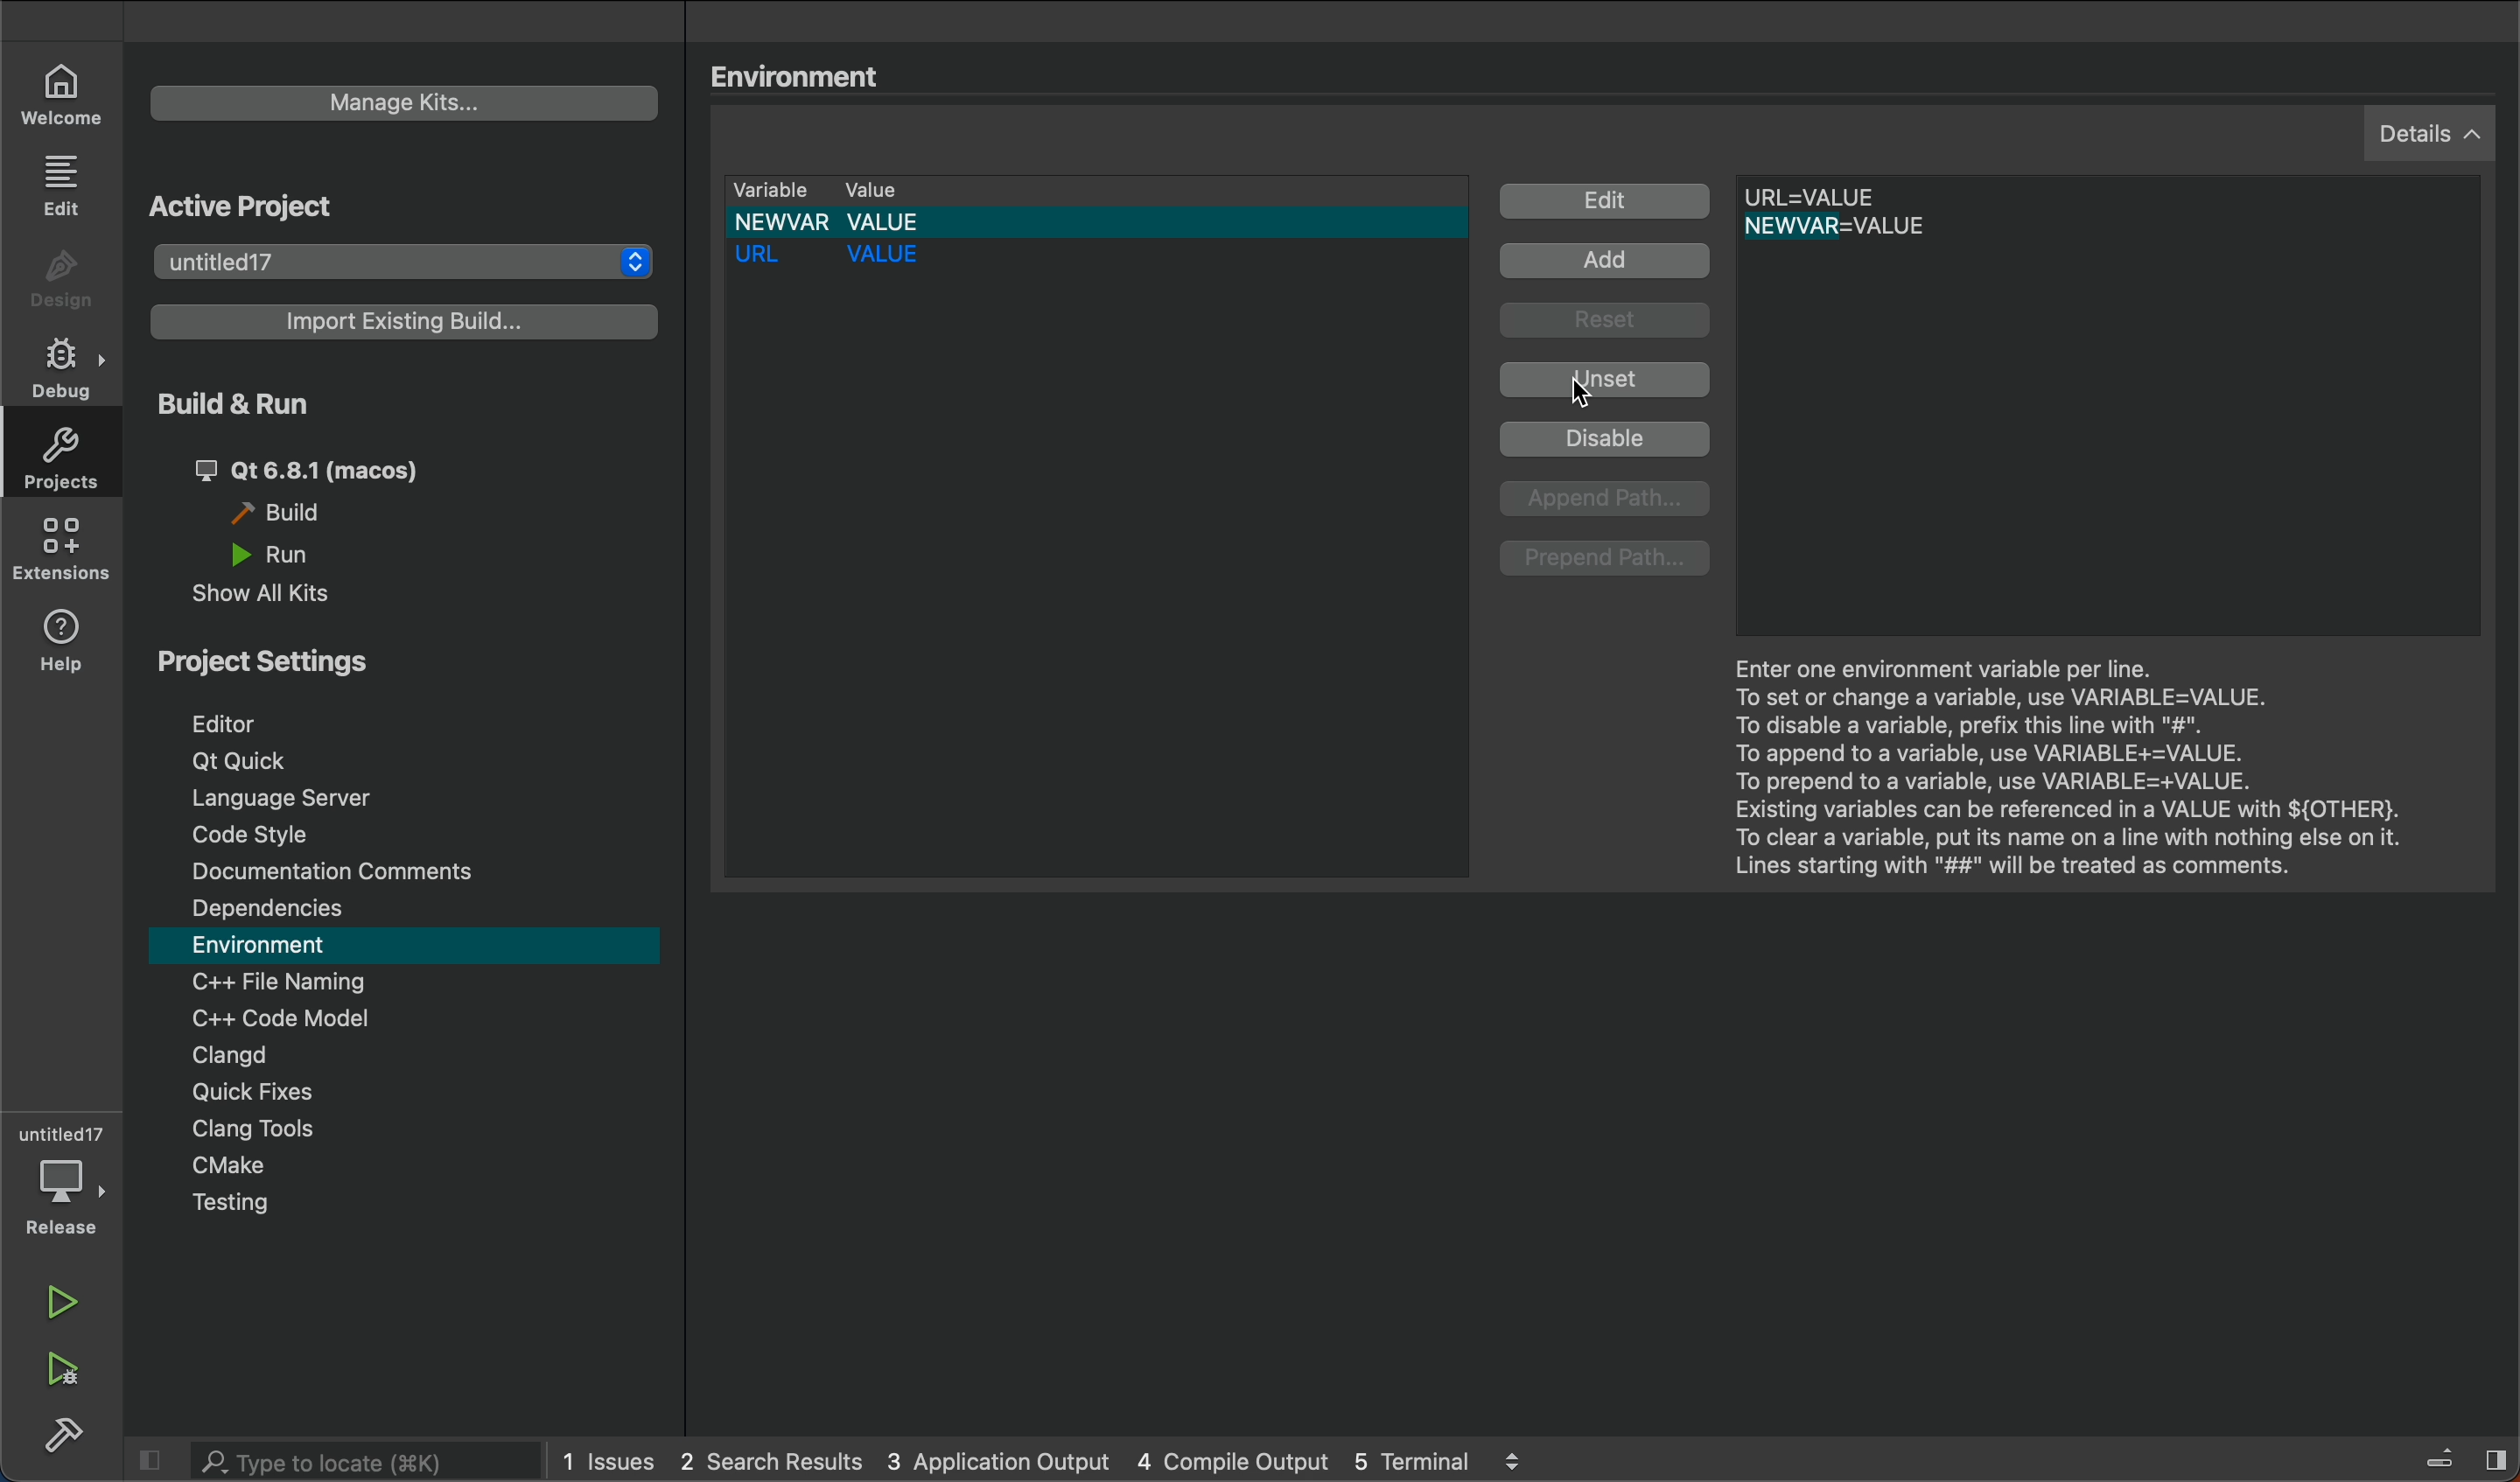 This screenshot has height=1482, width=2520. I want to click on editor, so click(223, 724).